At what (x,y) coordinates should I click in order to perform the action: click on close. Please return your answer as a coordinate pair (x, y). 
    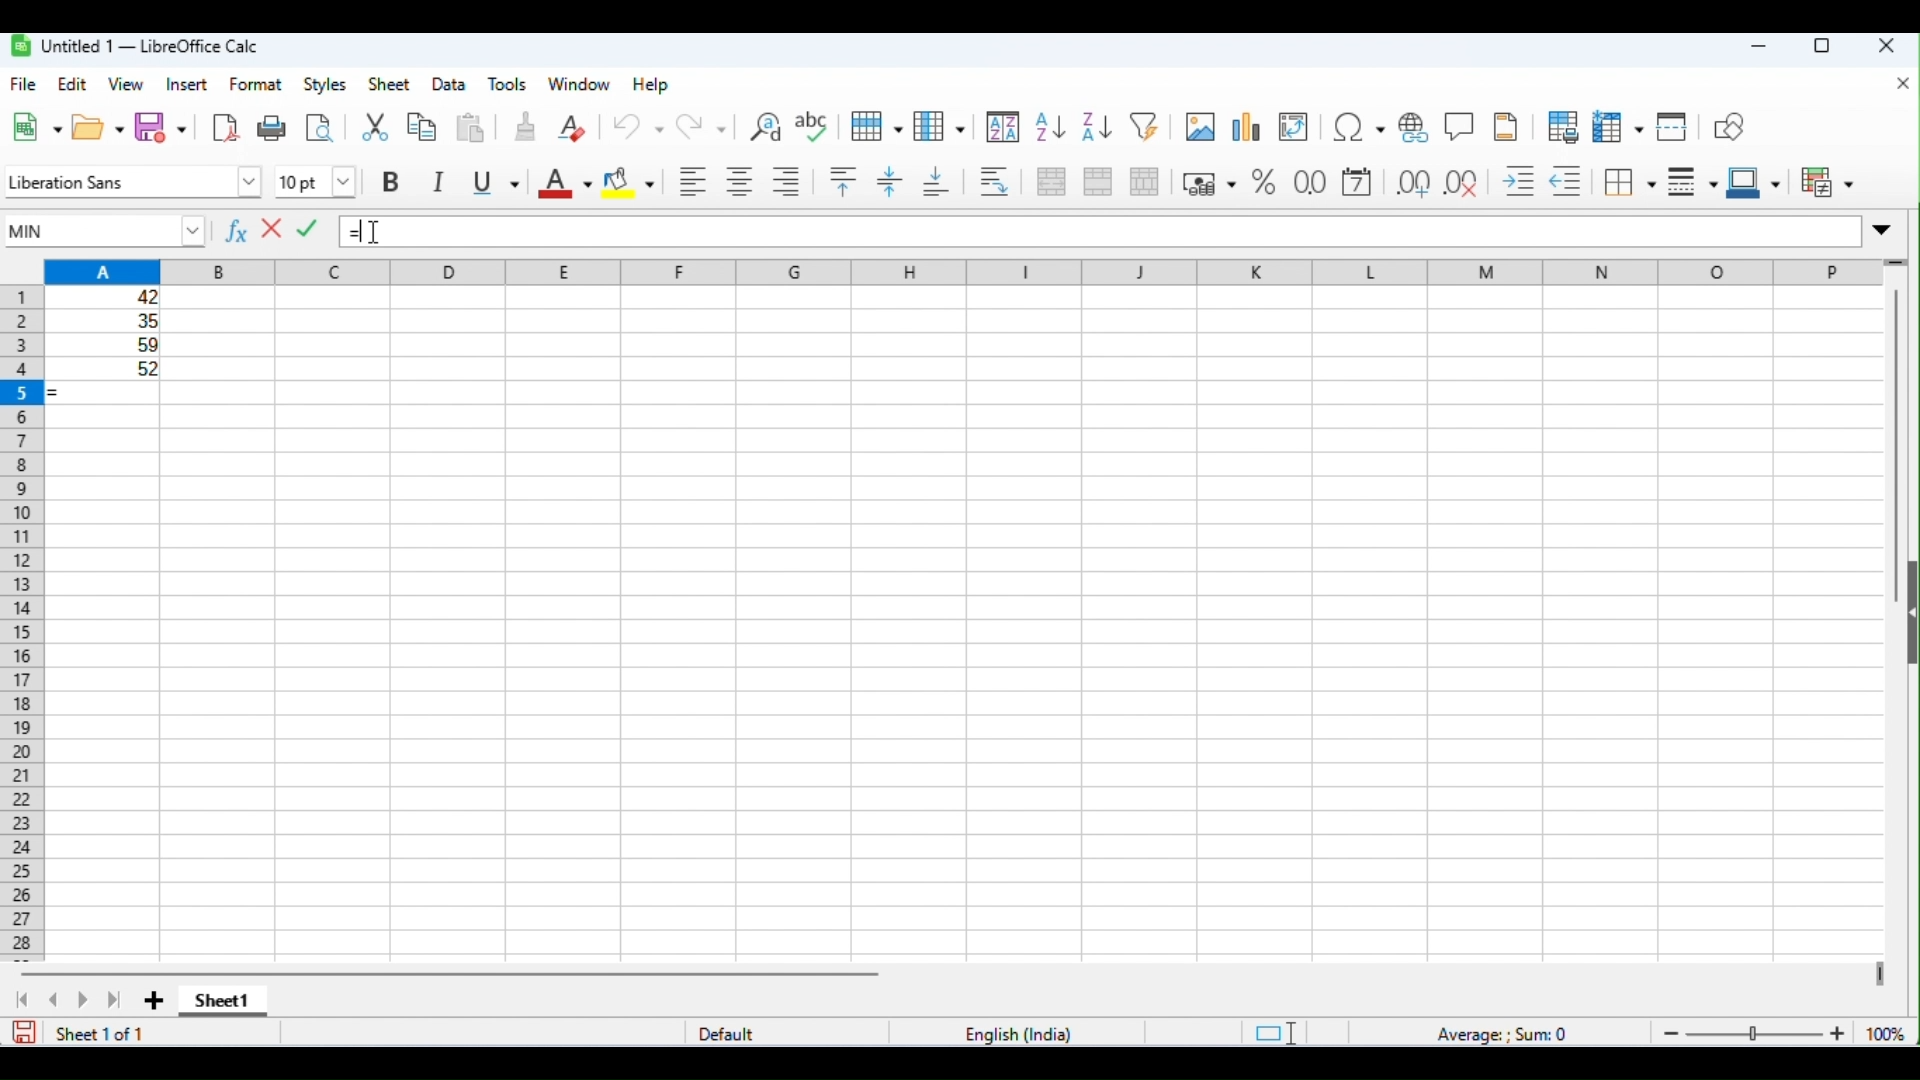
    Looking at the image, I should click on (1886, 46).